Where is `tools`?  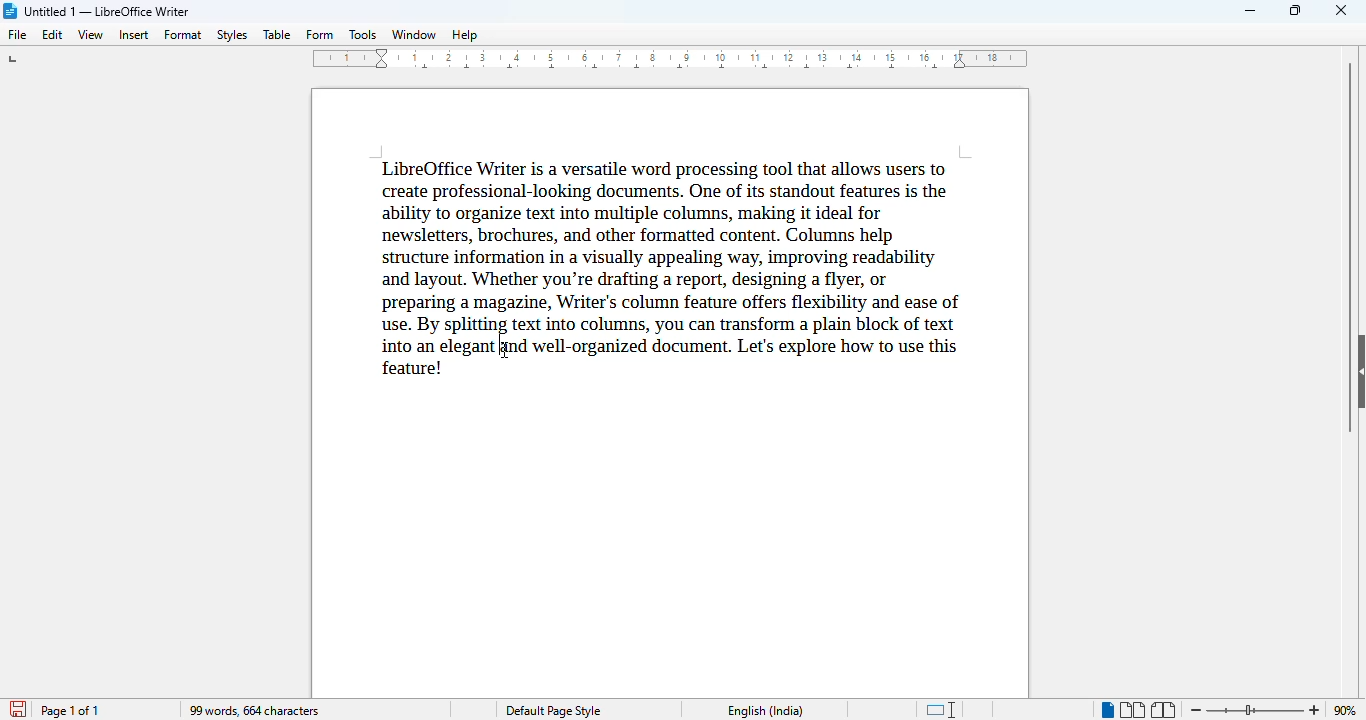
tools is located at coordinates (362, 34).